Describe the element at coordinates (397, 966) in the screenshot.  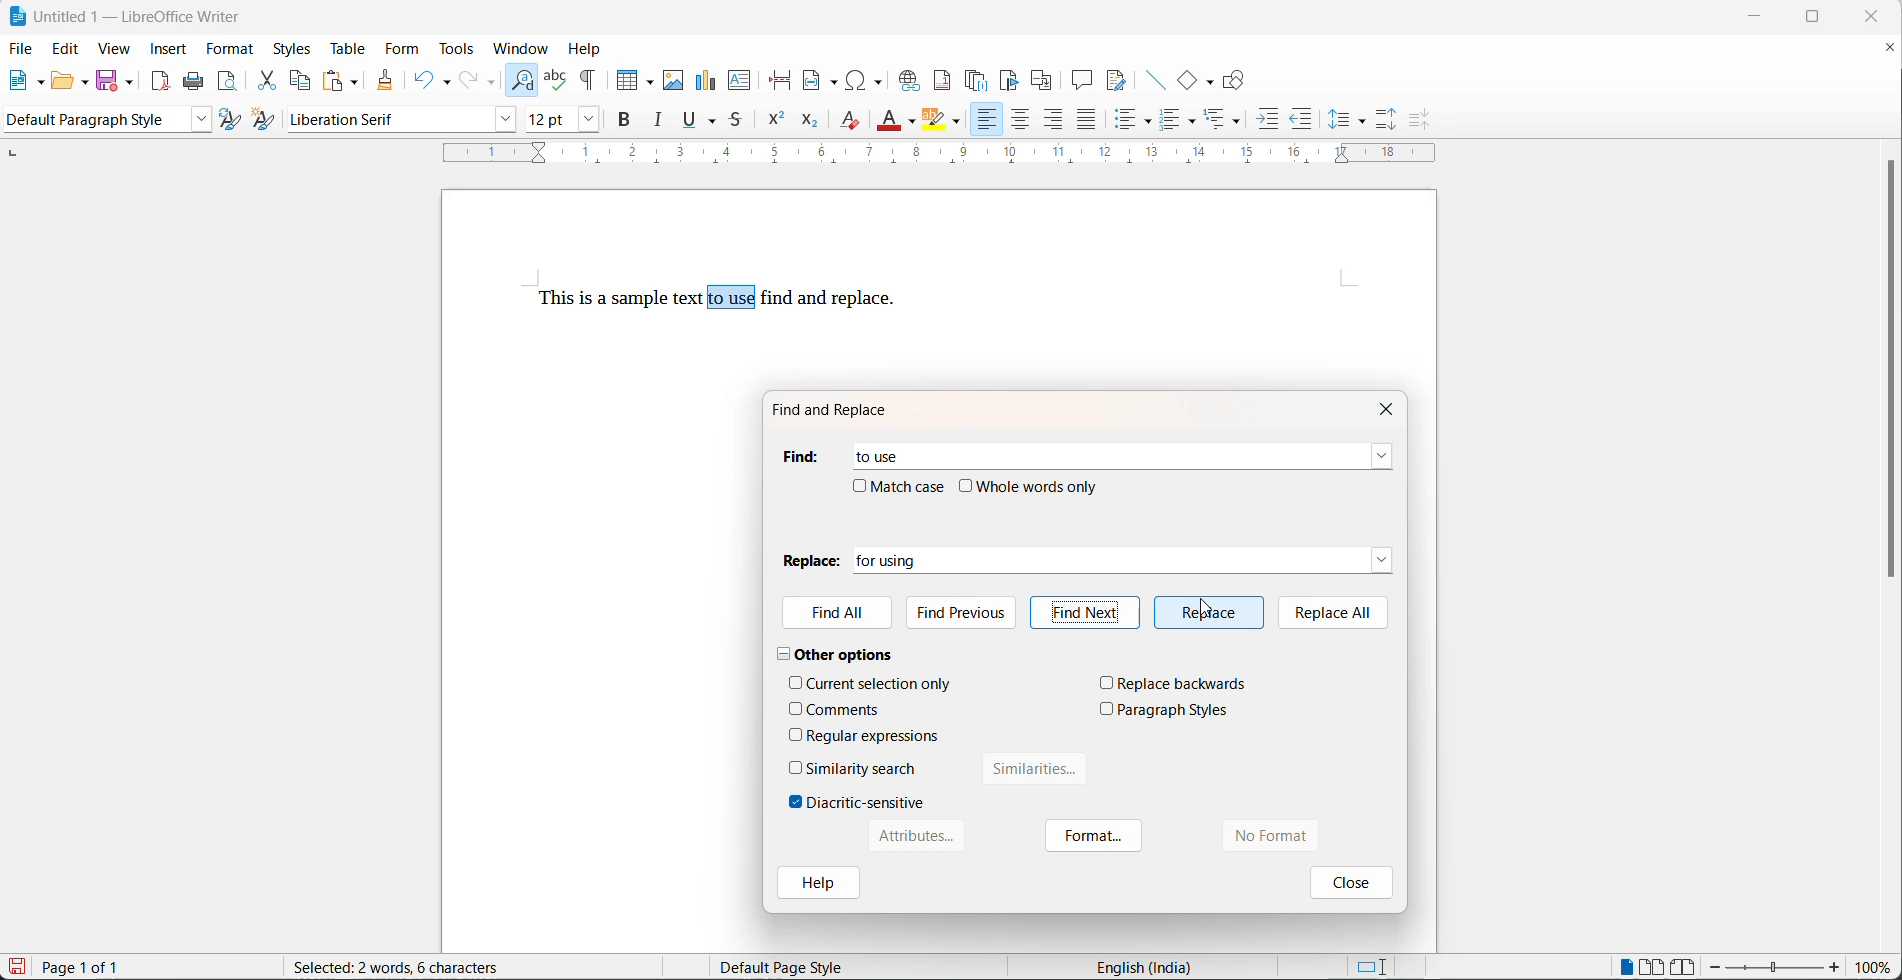
I see `10 words, 46 characters` at that location.